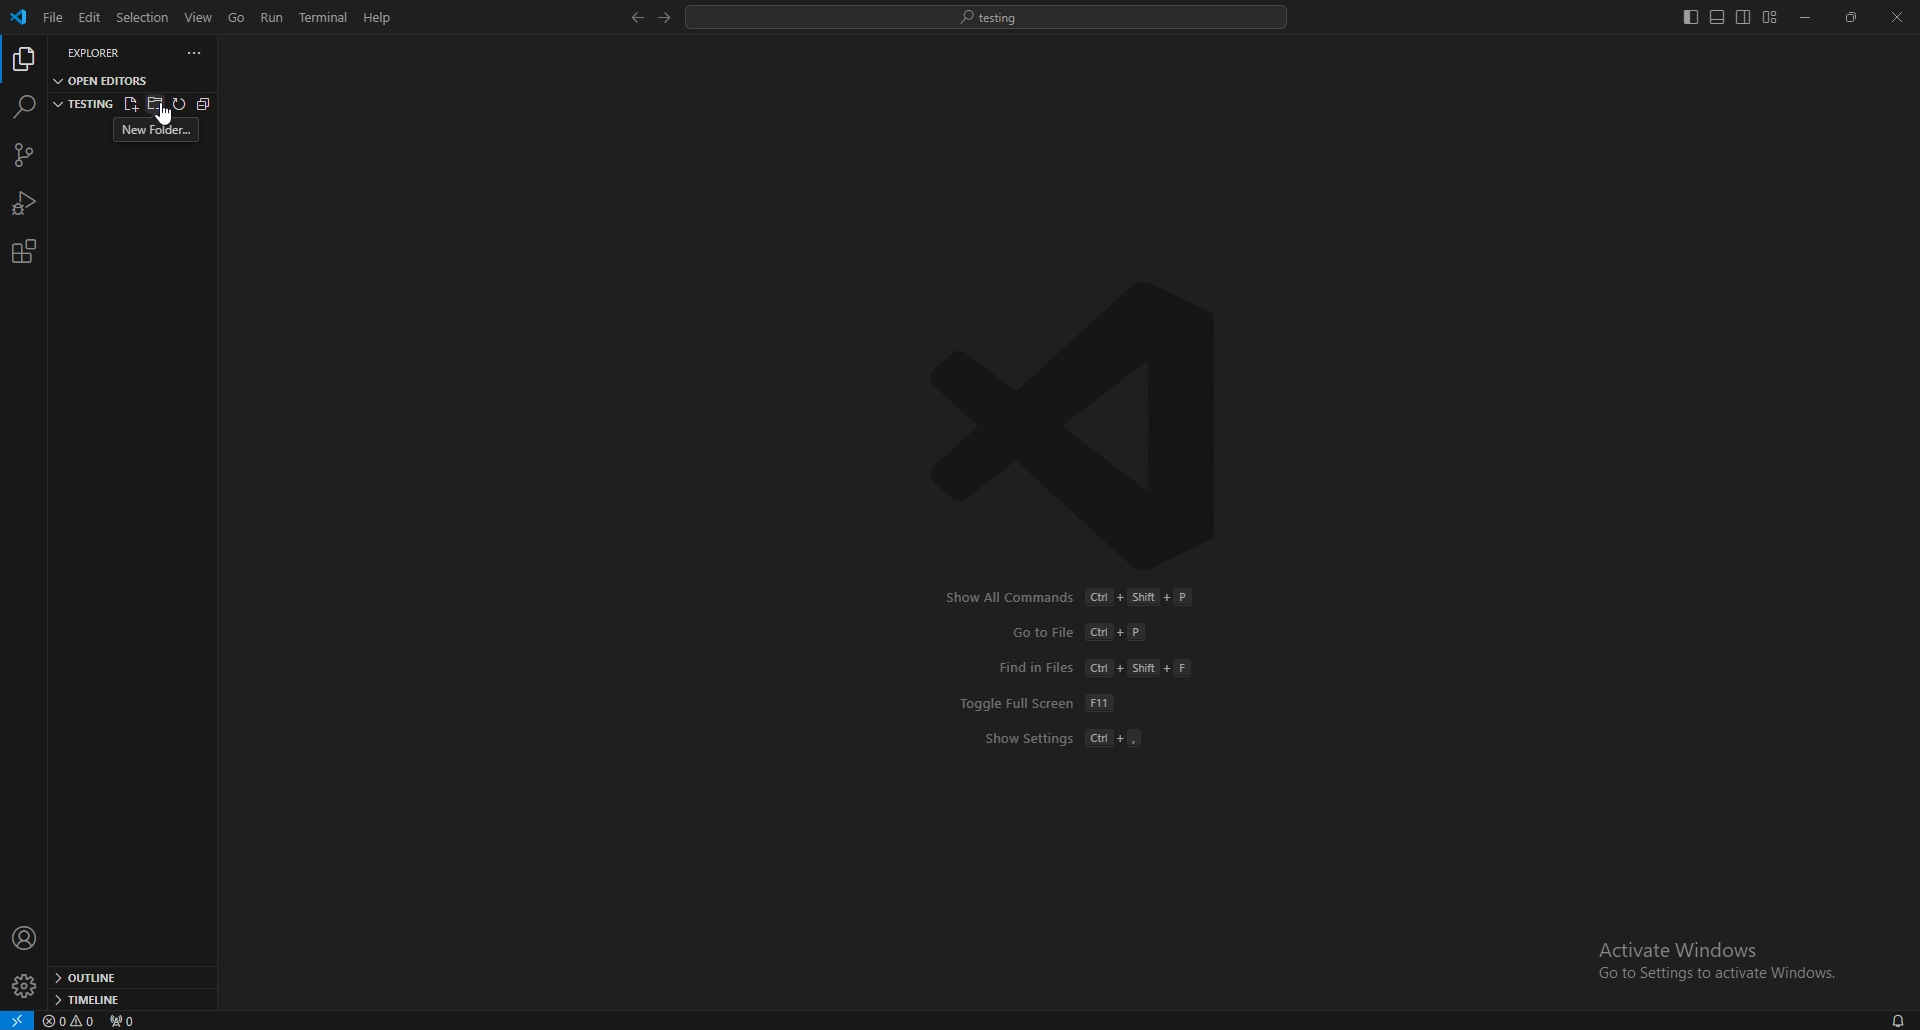 The height and width of the screenshot is (1030, 1920). Describe the element at coordinates (178, 104) in the screenshot. I see `refresh` at that location.